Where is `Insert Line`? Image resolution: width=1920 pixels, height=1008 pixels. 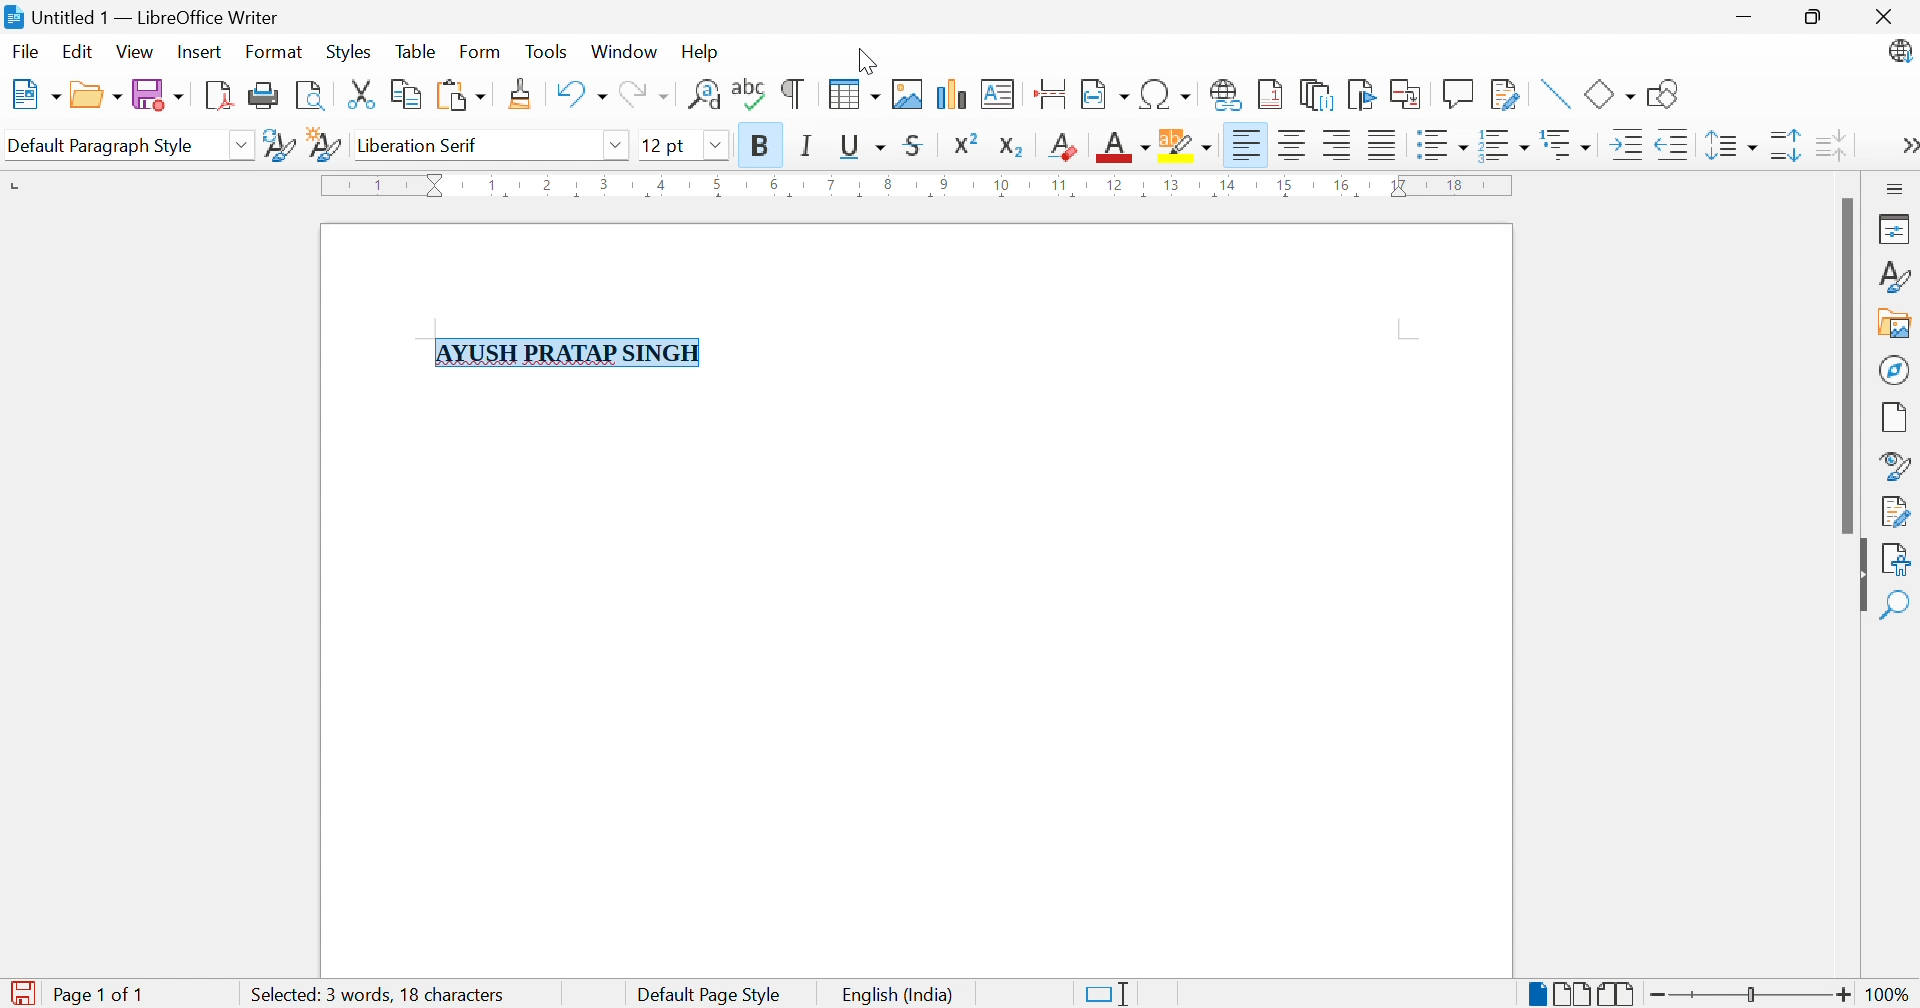 Insert Line is located at coordinates (1555, 93).